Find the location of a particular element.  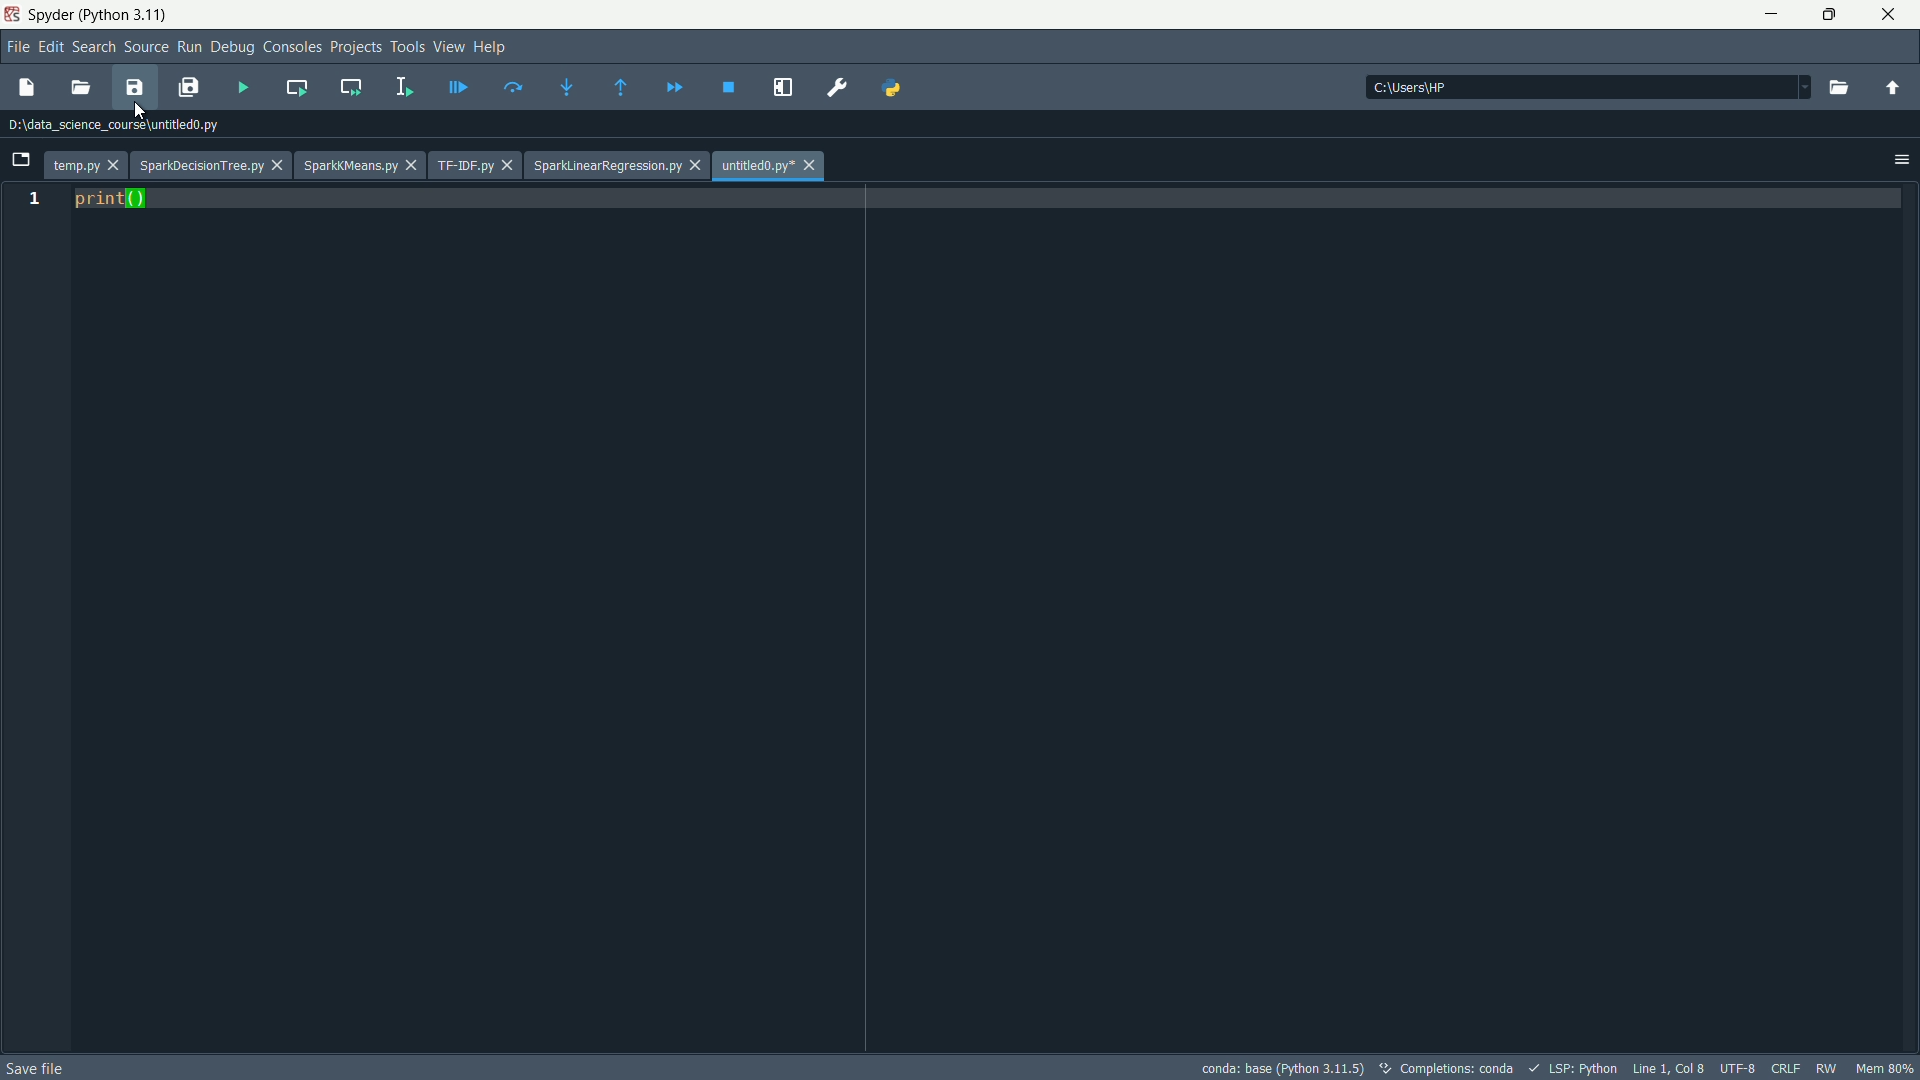

file permissions is located at coordinates (1783, 1068).